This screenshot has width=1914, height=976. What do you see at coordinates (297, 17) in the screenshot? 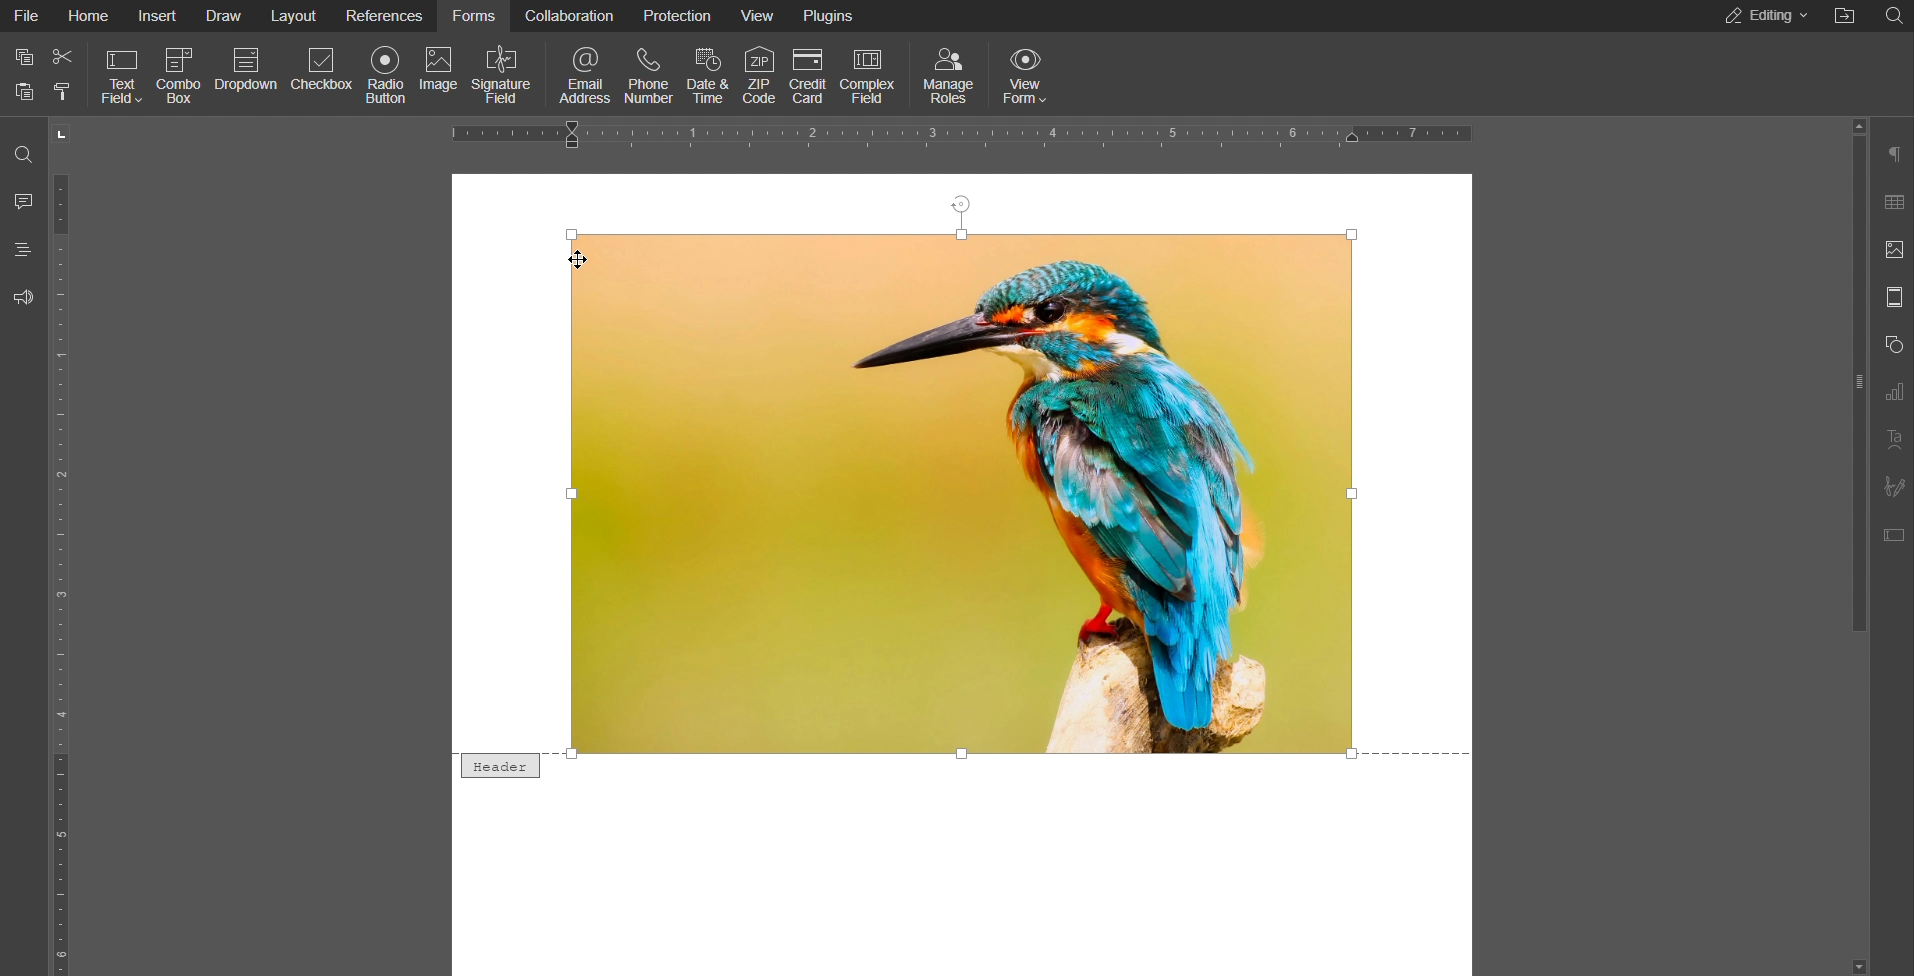
I see `Layout` at bounding box center [297, 17].